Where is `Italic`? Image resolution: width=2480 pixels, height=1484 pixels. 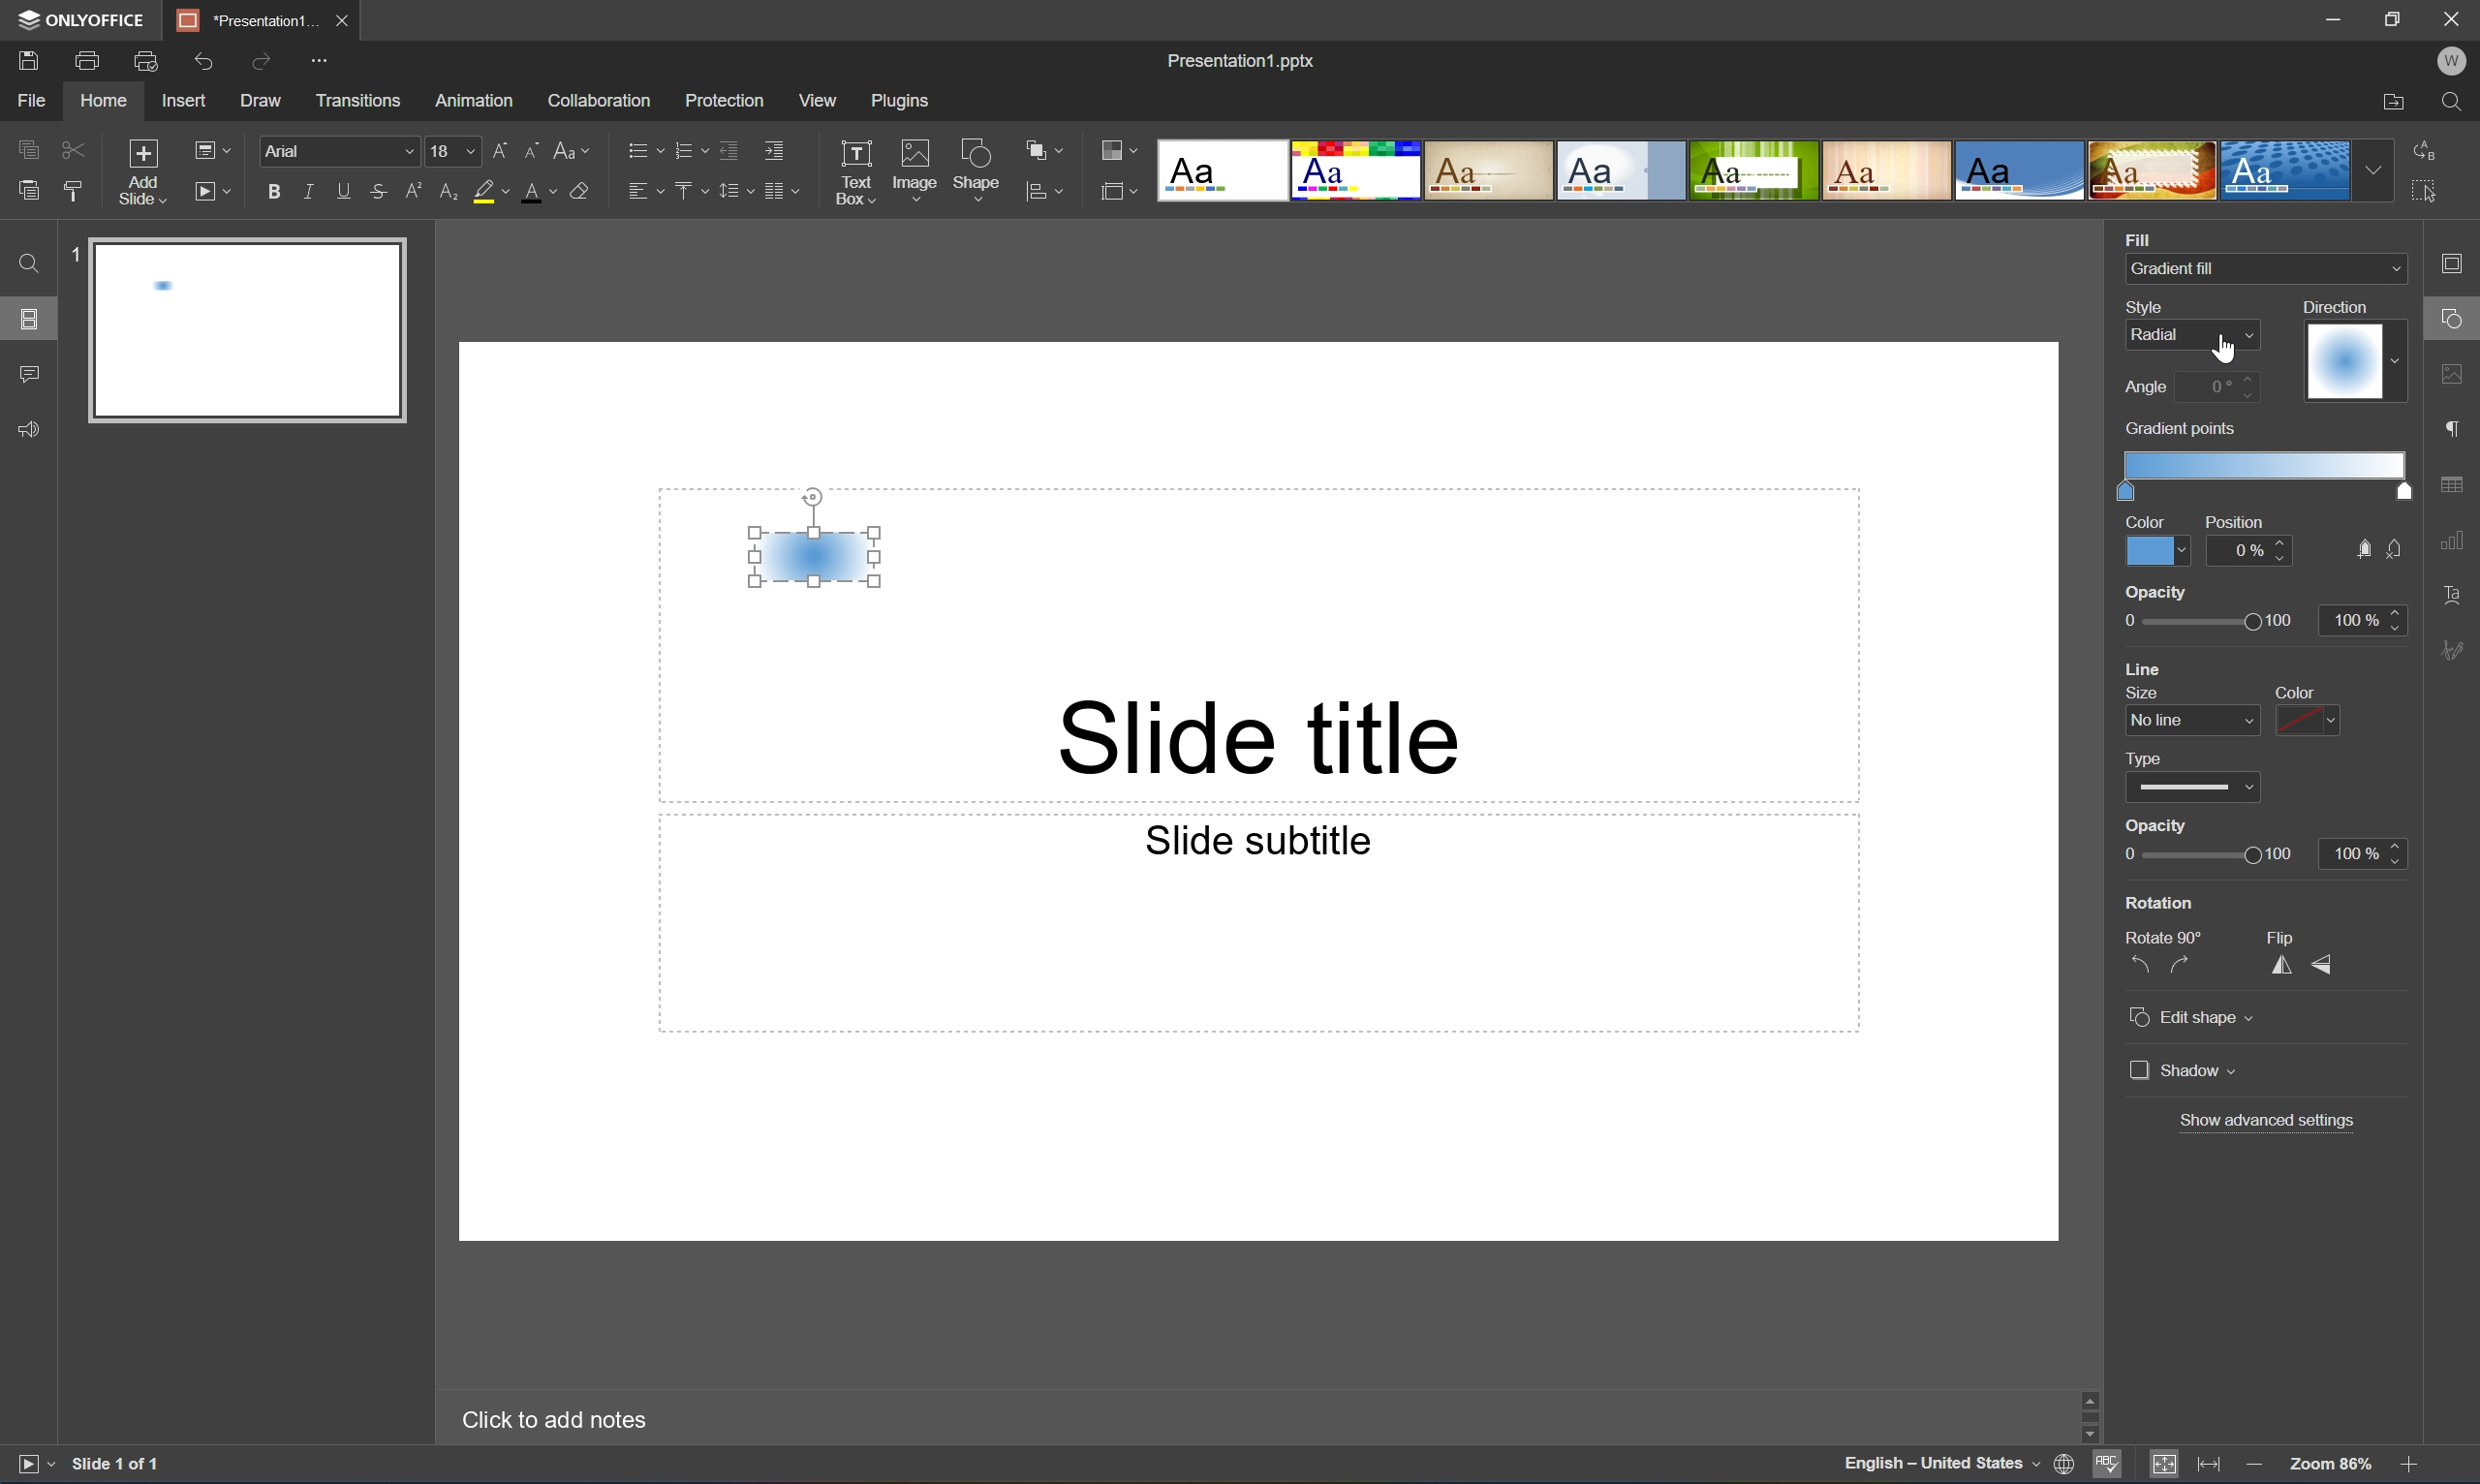
Italic is located at coordinates (307, 192).